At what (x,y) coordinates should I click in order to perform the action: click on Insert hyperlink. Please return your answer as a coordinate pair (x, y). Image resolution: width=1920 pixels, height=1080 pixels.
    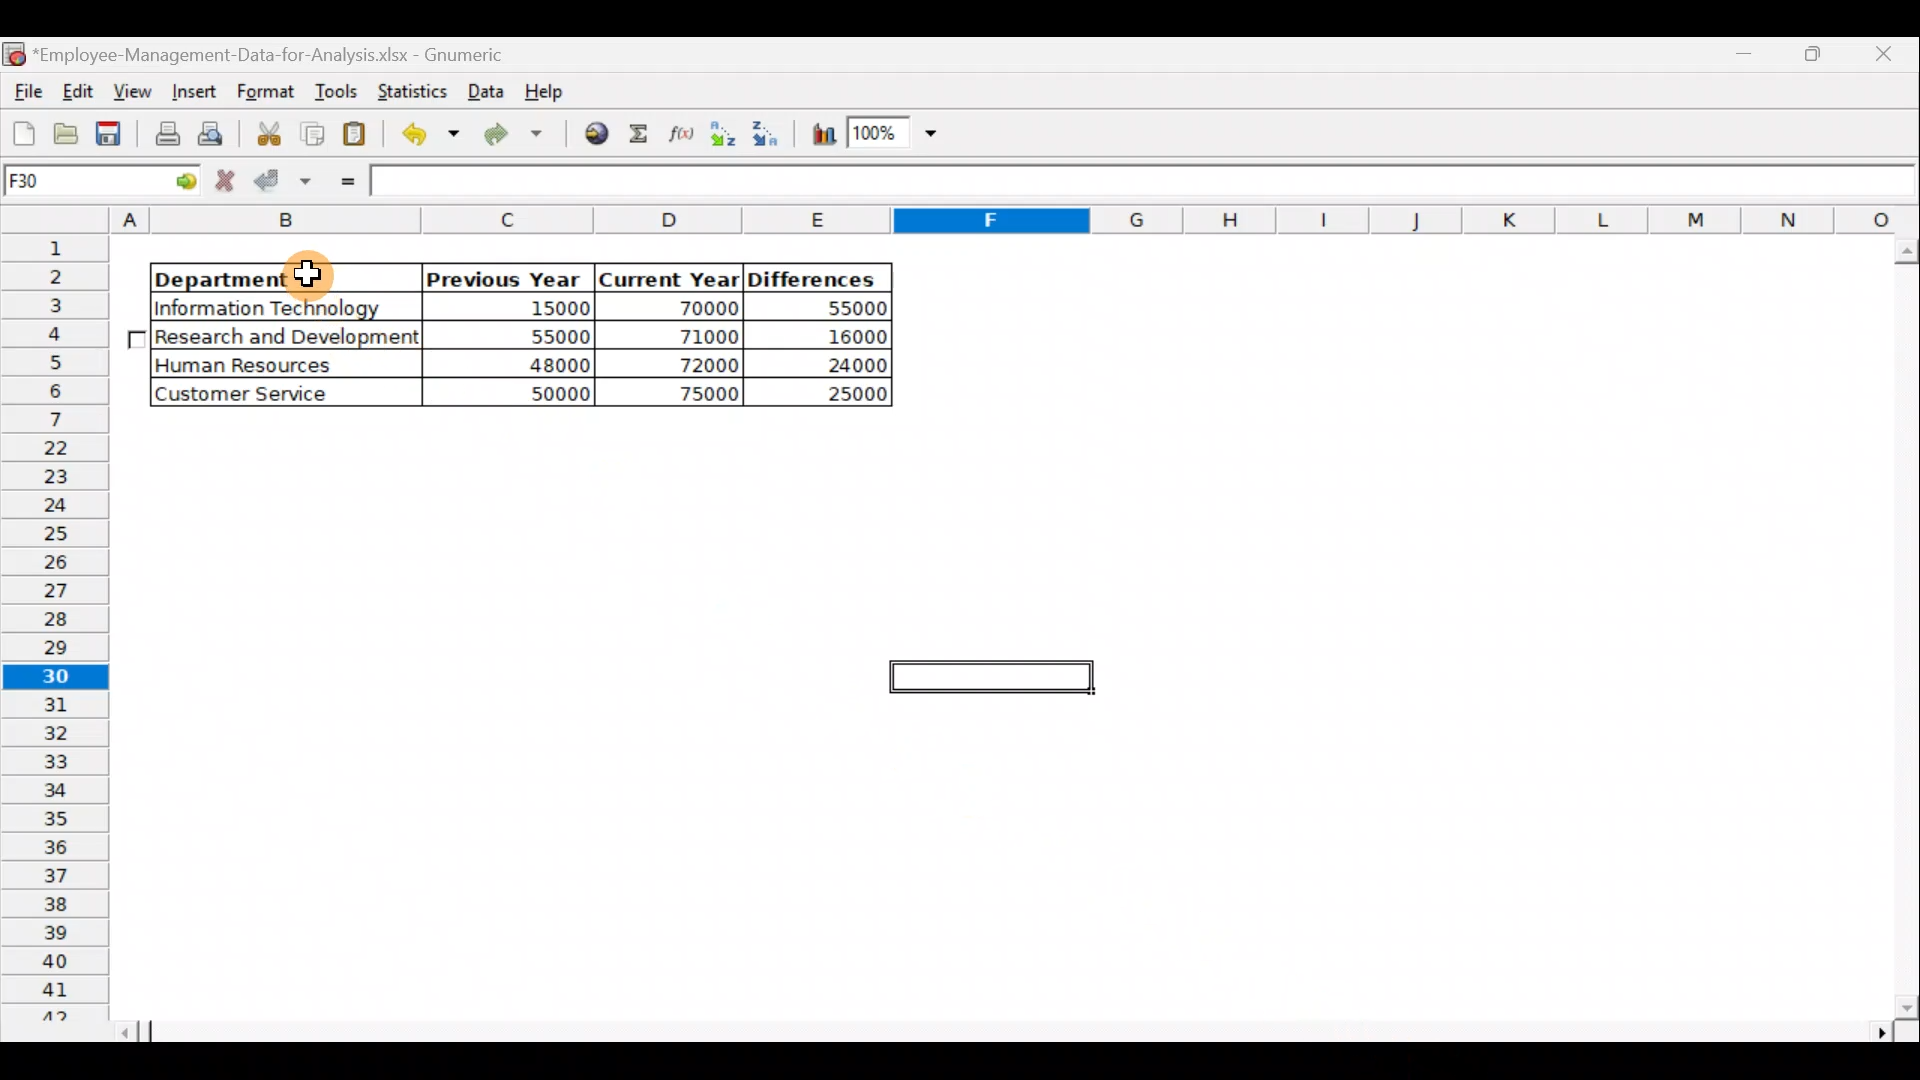
    Looking at the image, I should click on (598, 134).